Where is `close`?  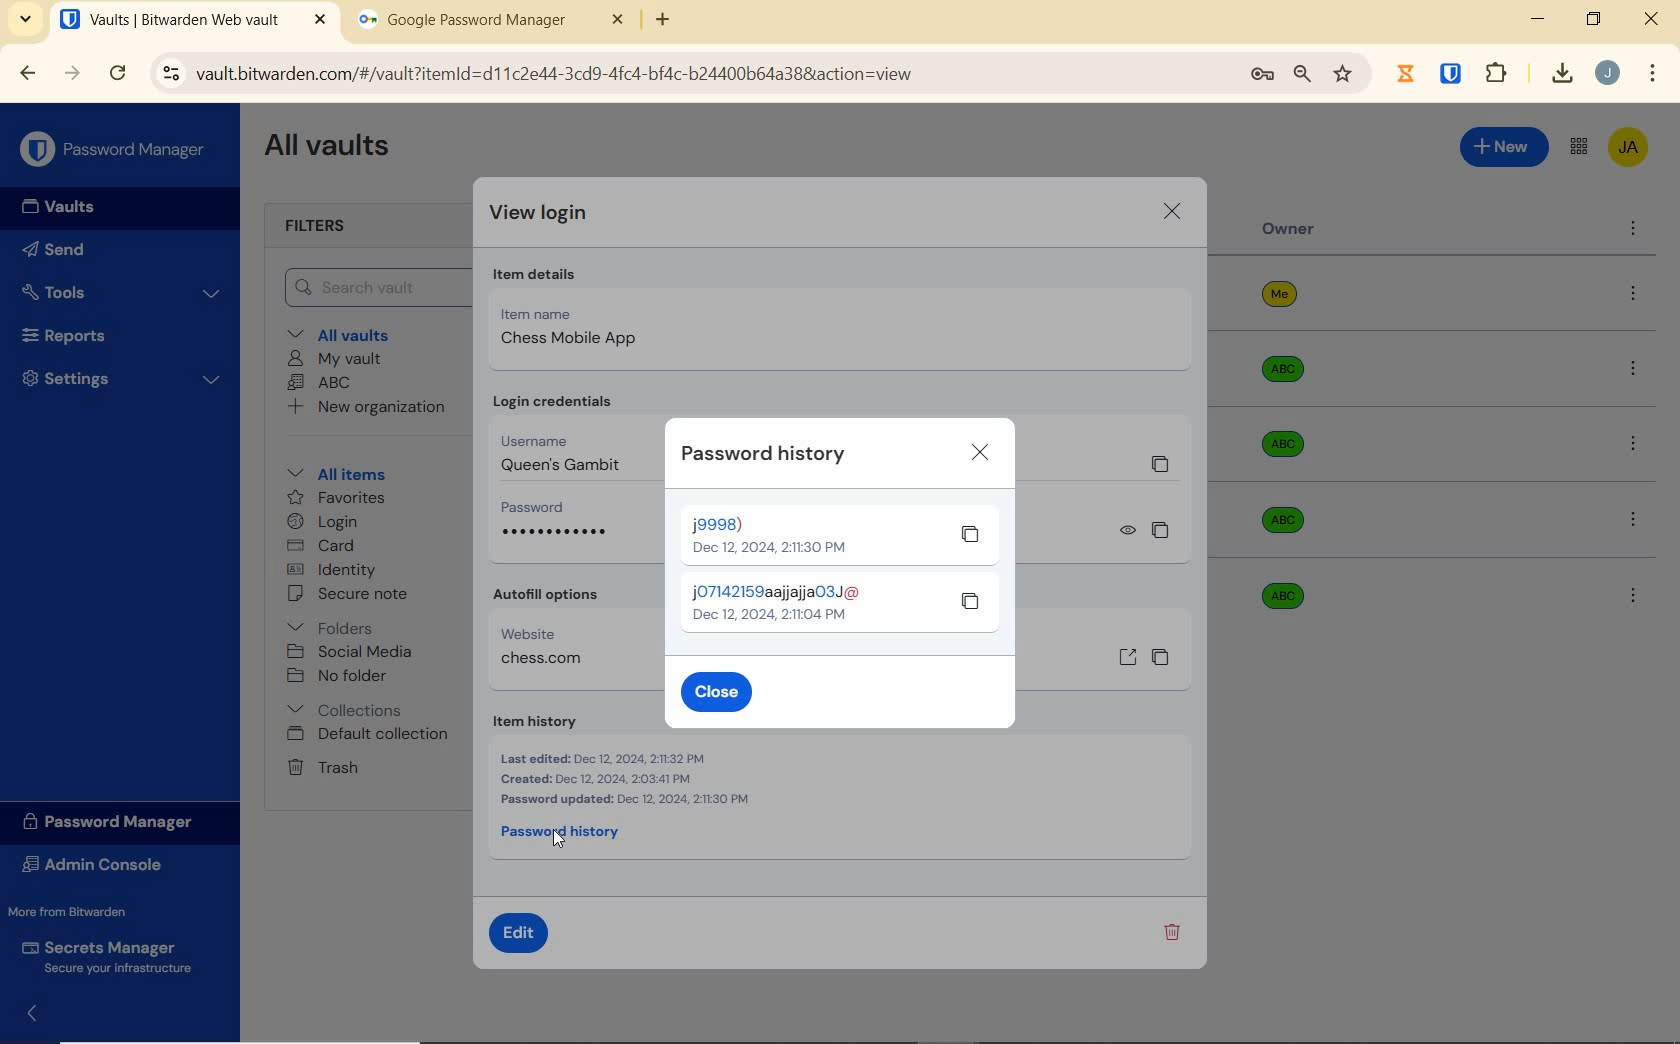 close is located at coordinates (715, 694).